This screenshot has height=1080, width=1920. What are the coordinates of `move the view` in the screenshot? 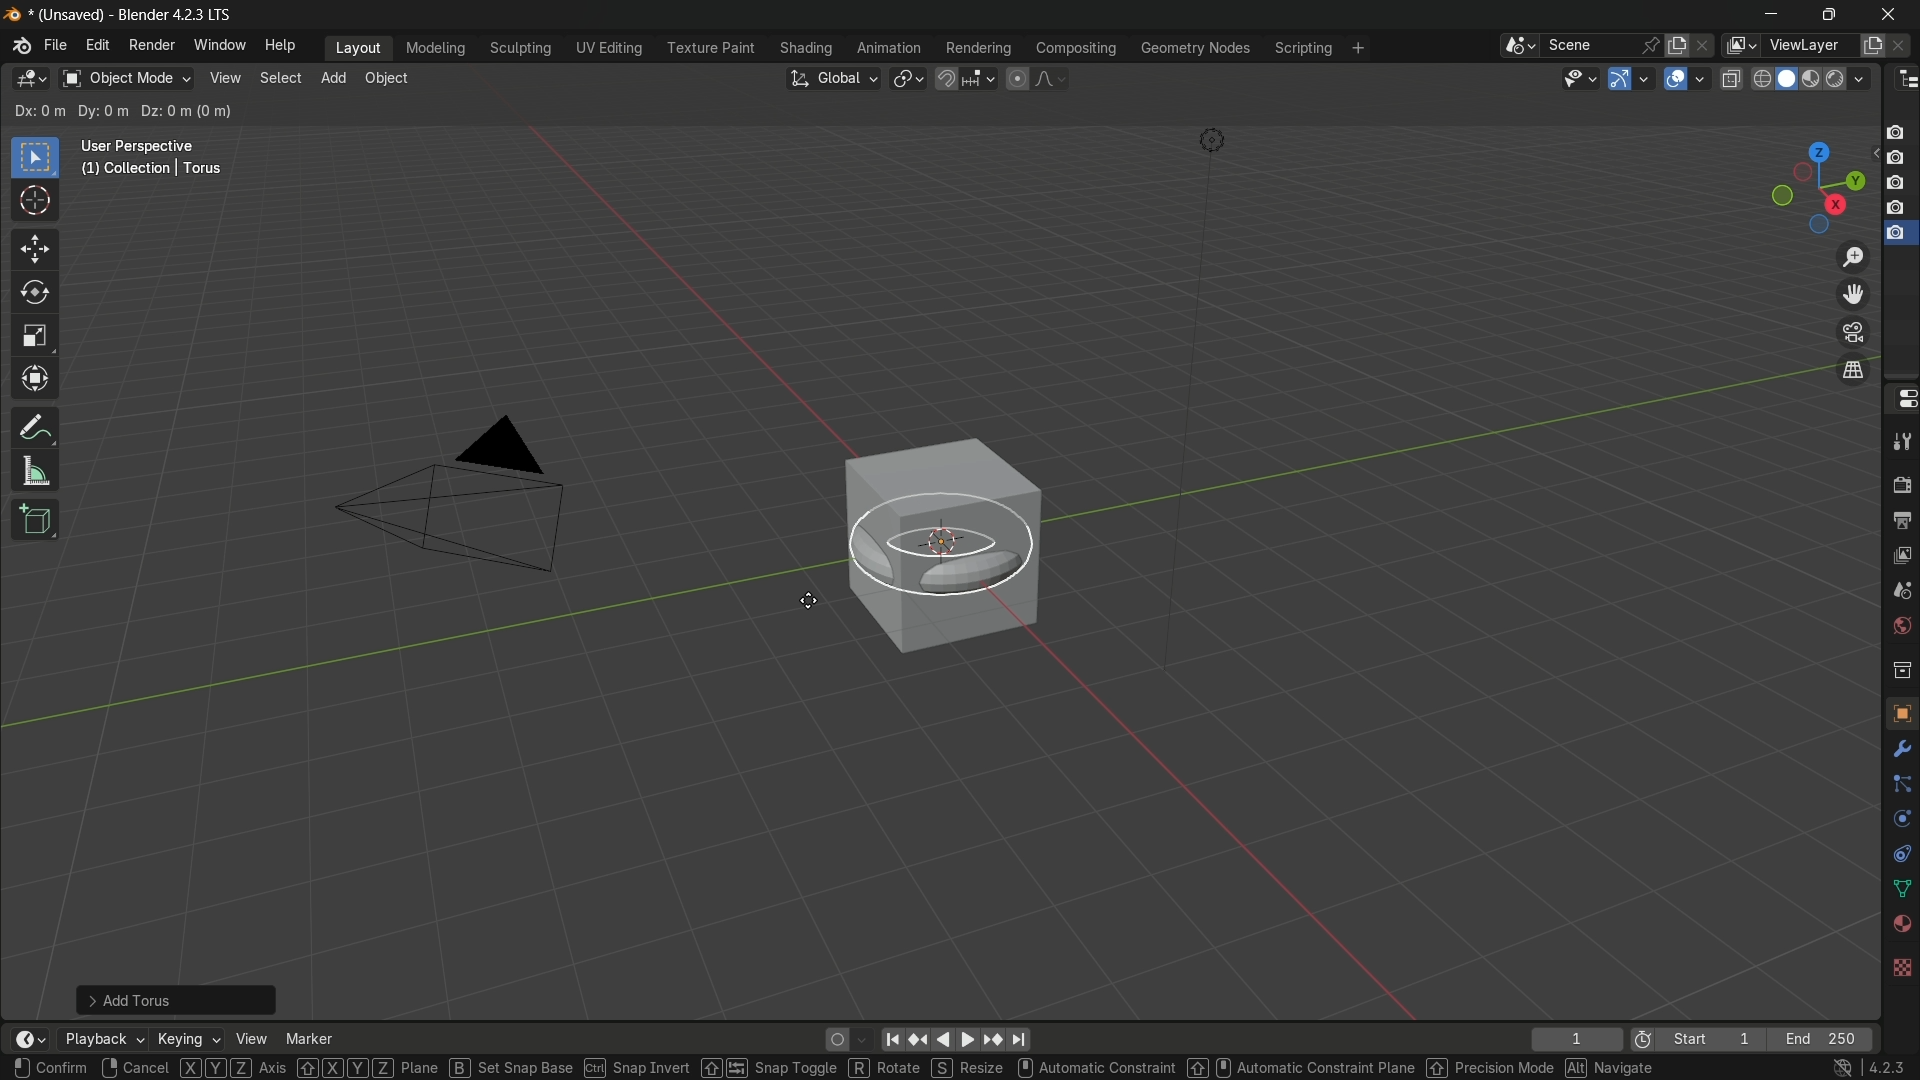 It's located at (1851, 295).